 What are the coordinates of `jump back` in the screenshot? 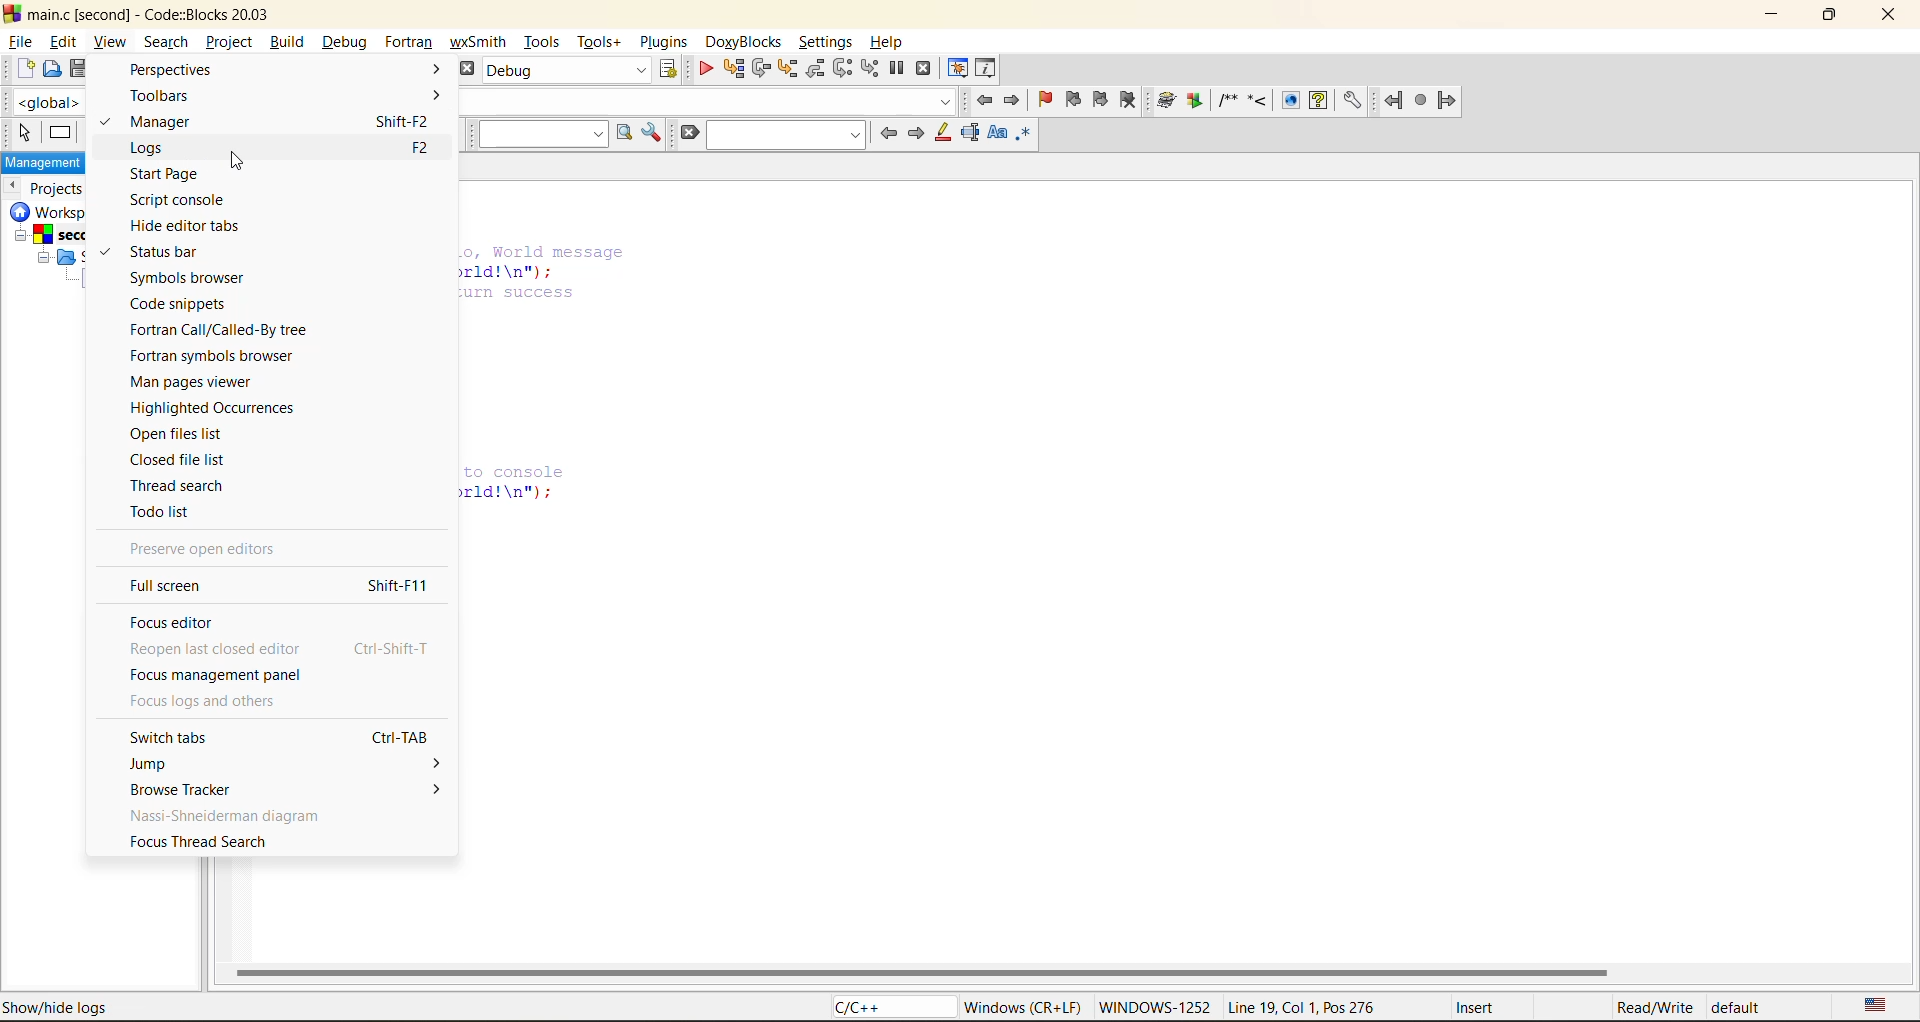 It's located at (987, 102).